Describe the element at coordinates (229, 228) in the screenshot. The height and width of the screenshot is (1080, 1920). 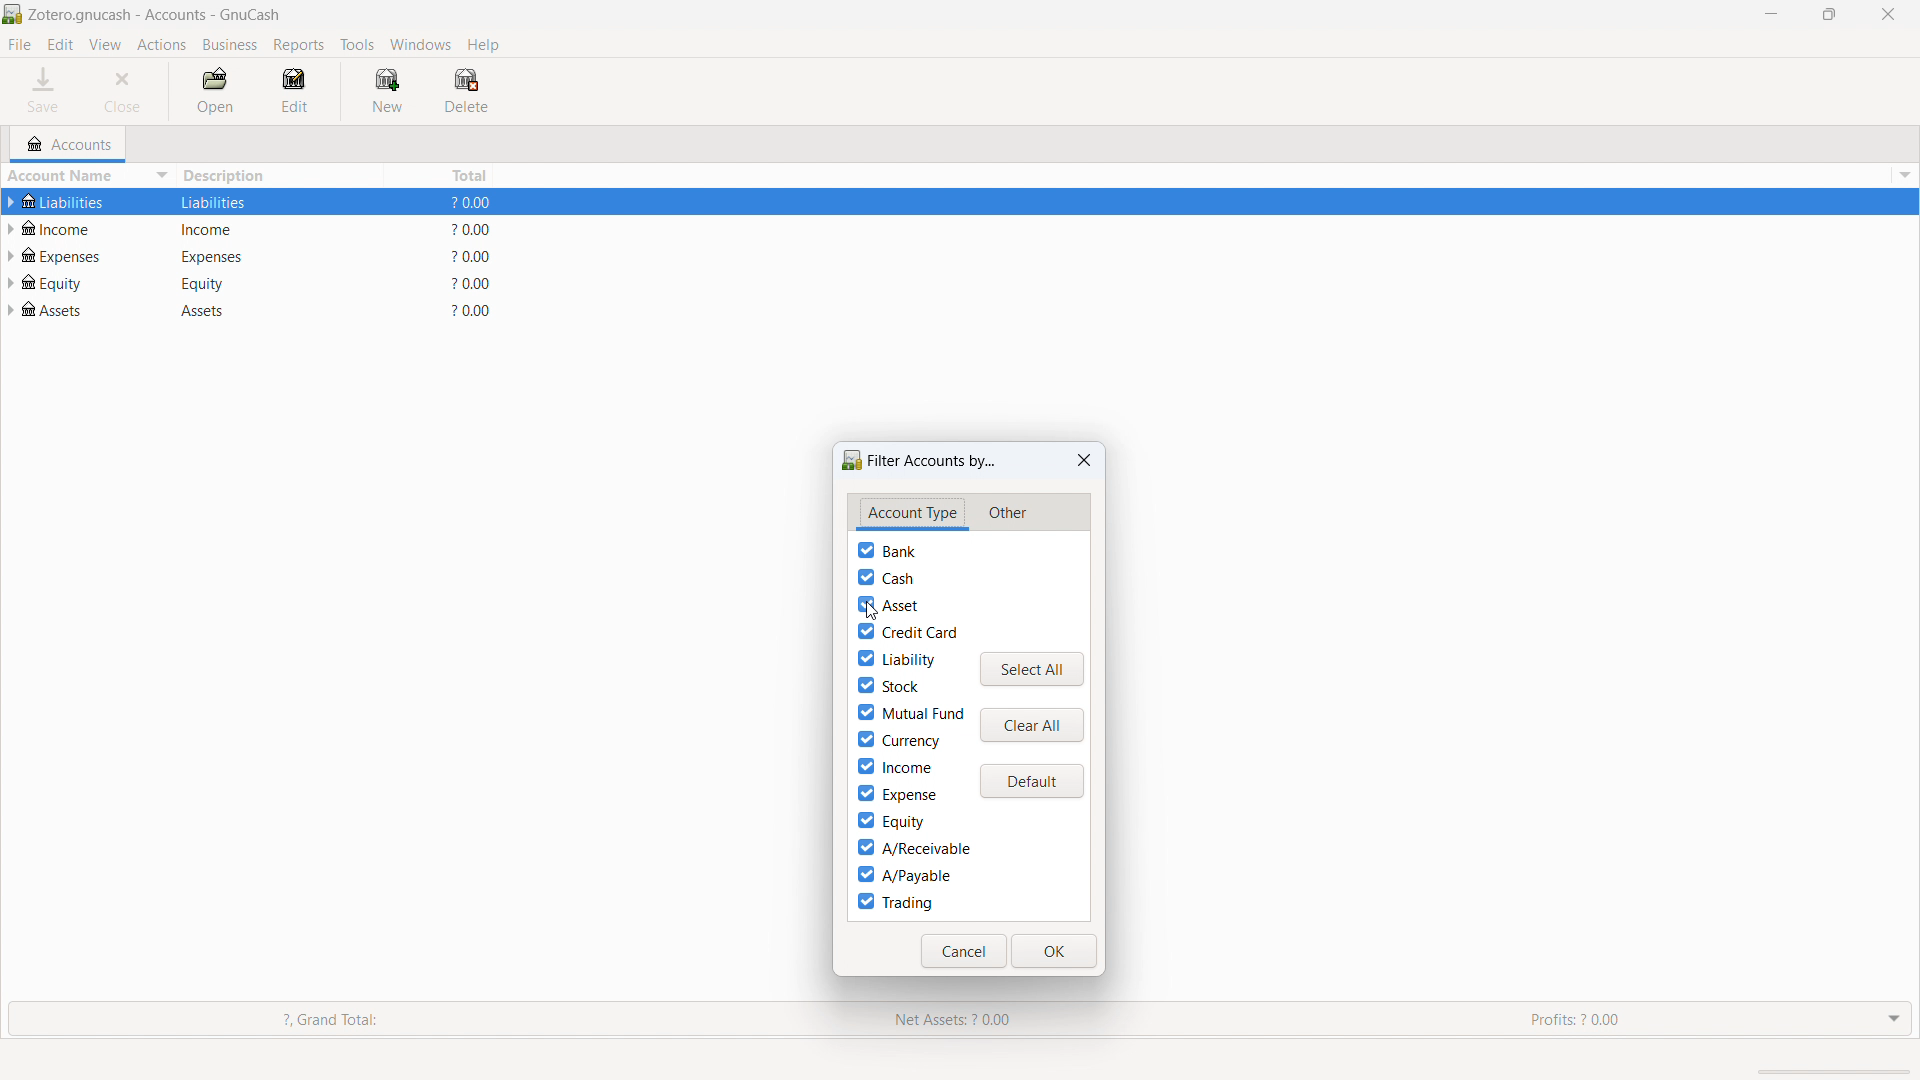
I see `Income` at that location.